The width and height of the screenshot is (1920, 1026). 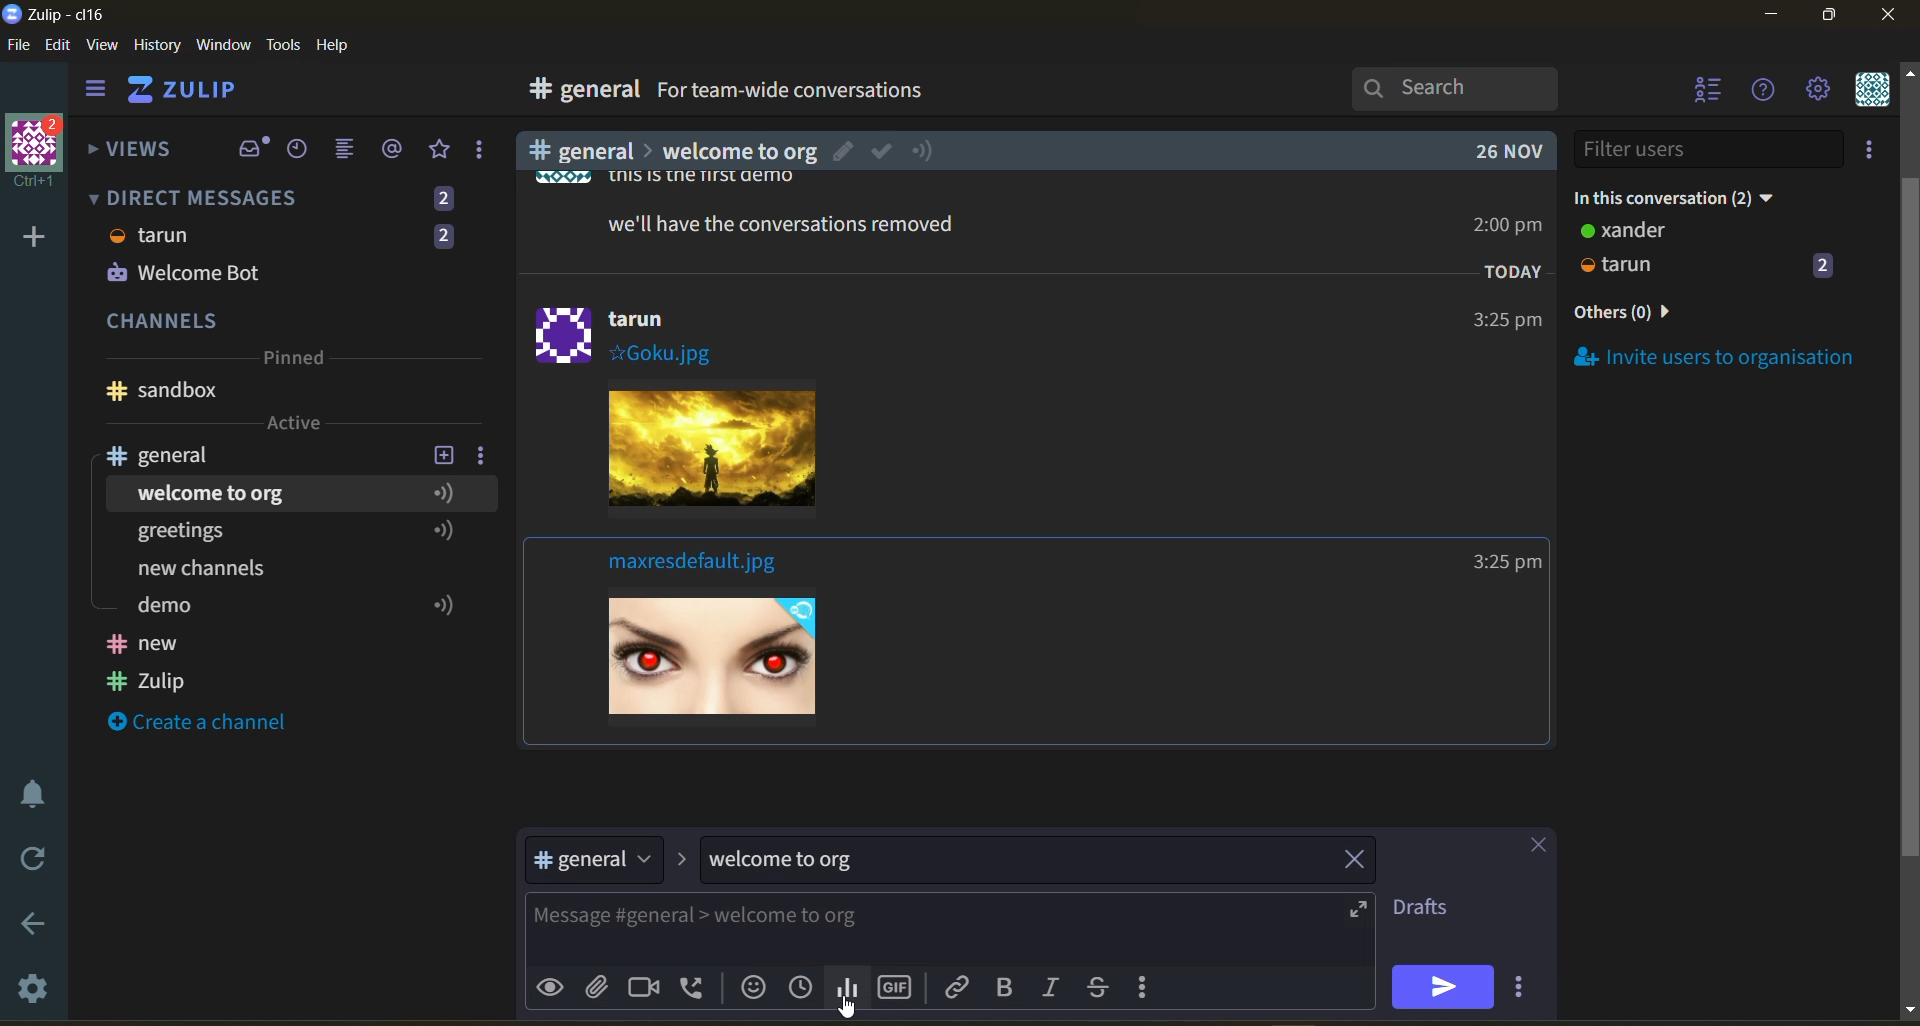 What do you see at coordinates (196, 95) in the screenshot?
I see `home view` at bounding box center [196, 95].